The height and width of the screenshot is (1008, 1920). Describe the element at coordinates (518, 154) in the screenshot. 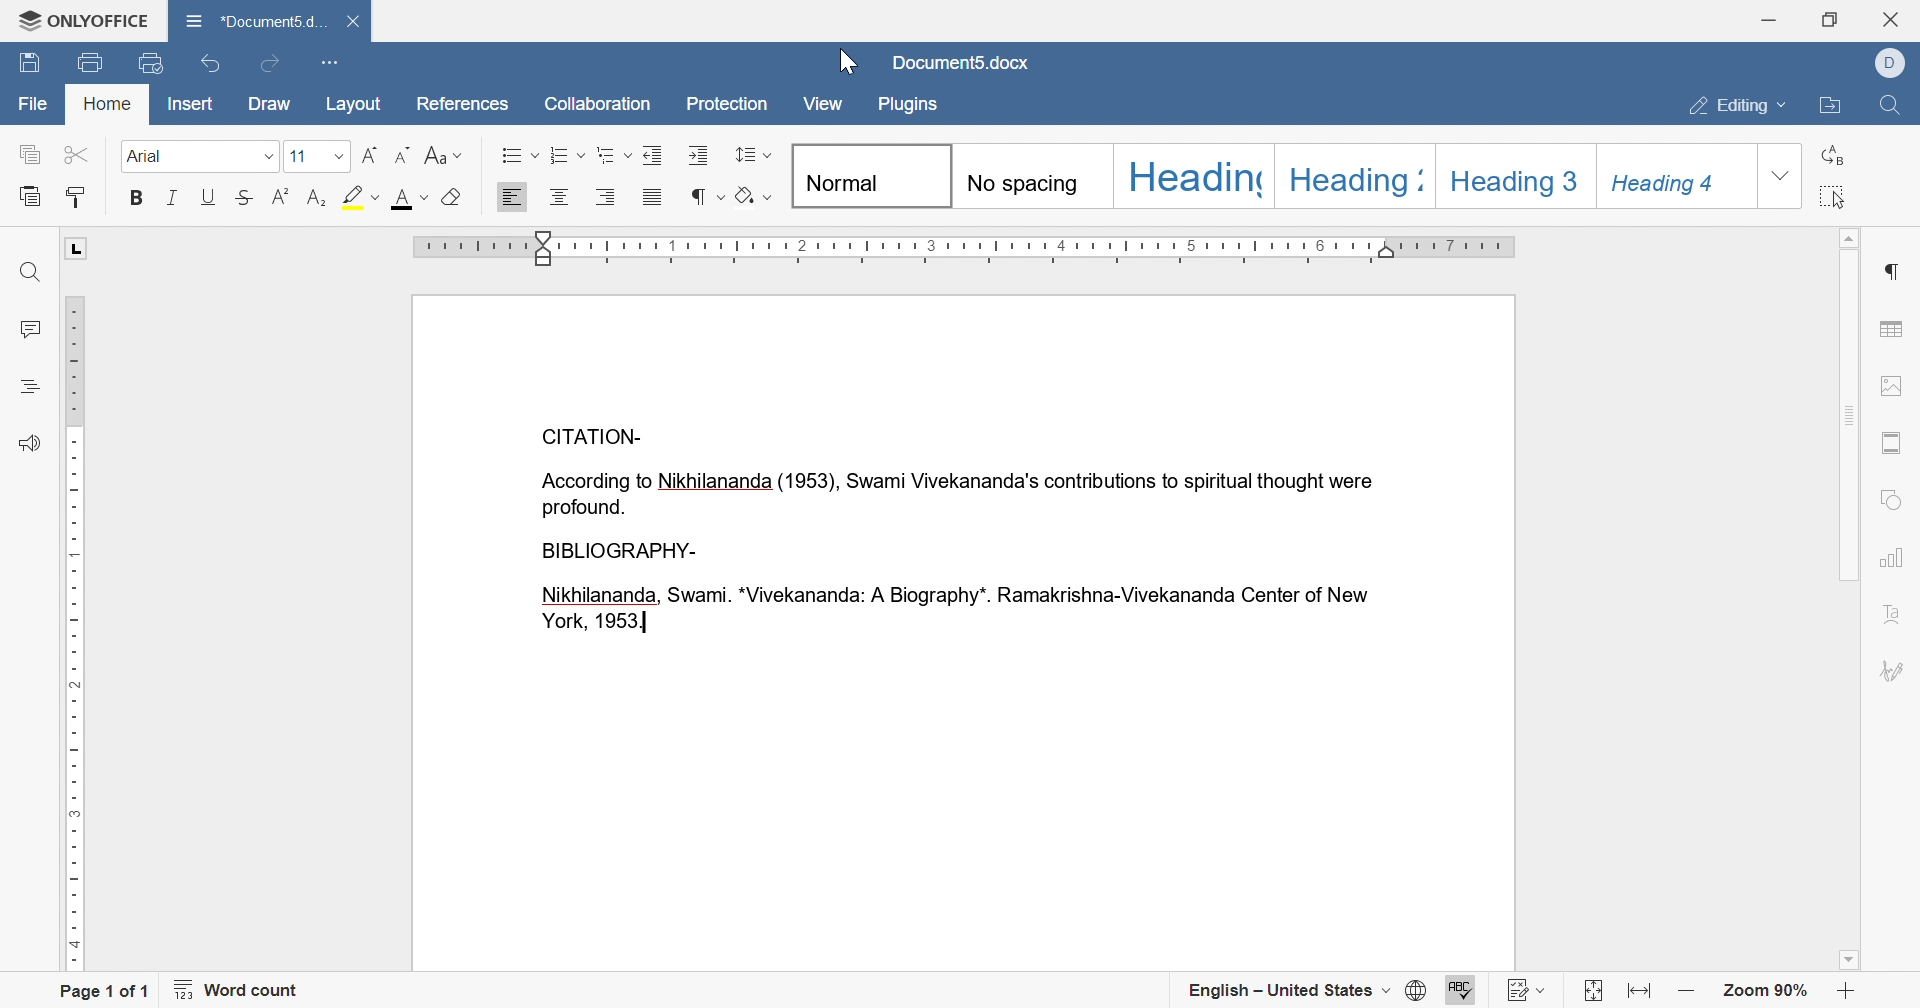

I see `bullets` at that location.